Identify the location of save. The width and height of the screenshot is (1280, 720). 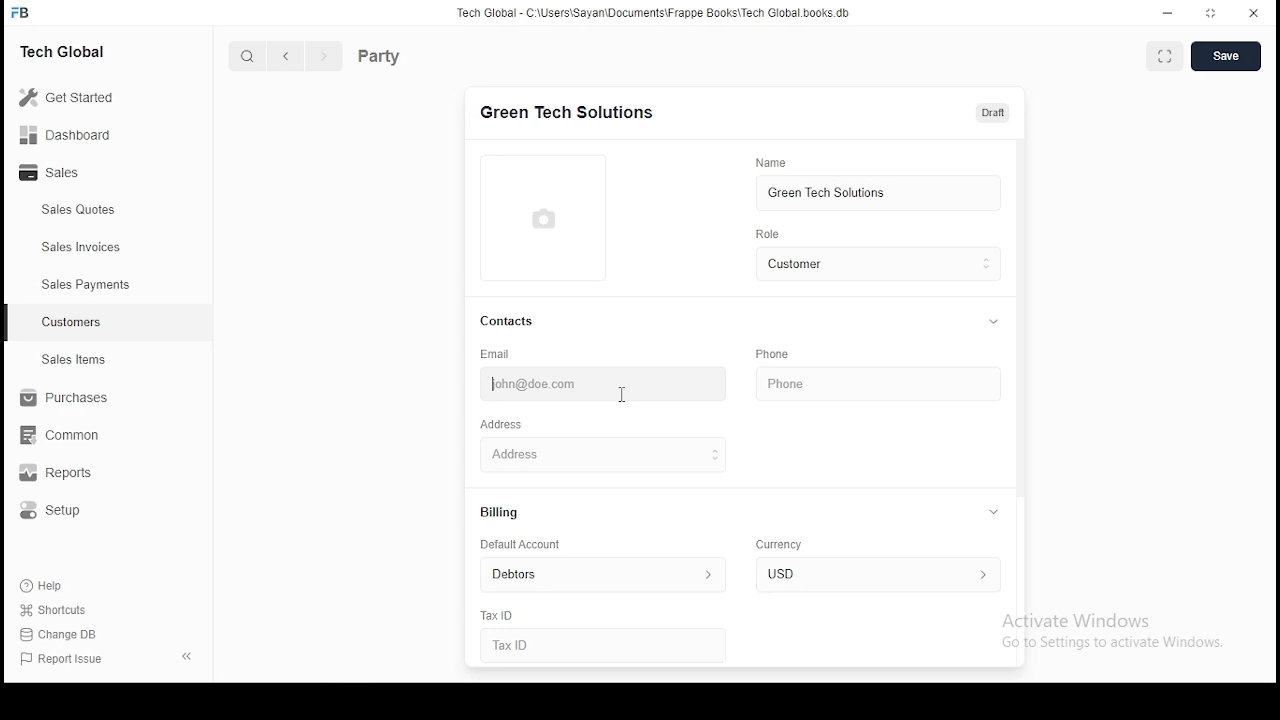
(1225, 56).